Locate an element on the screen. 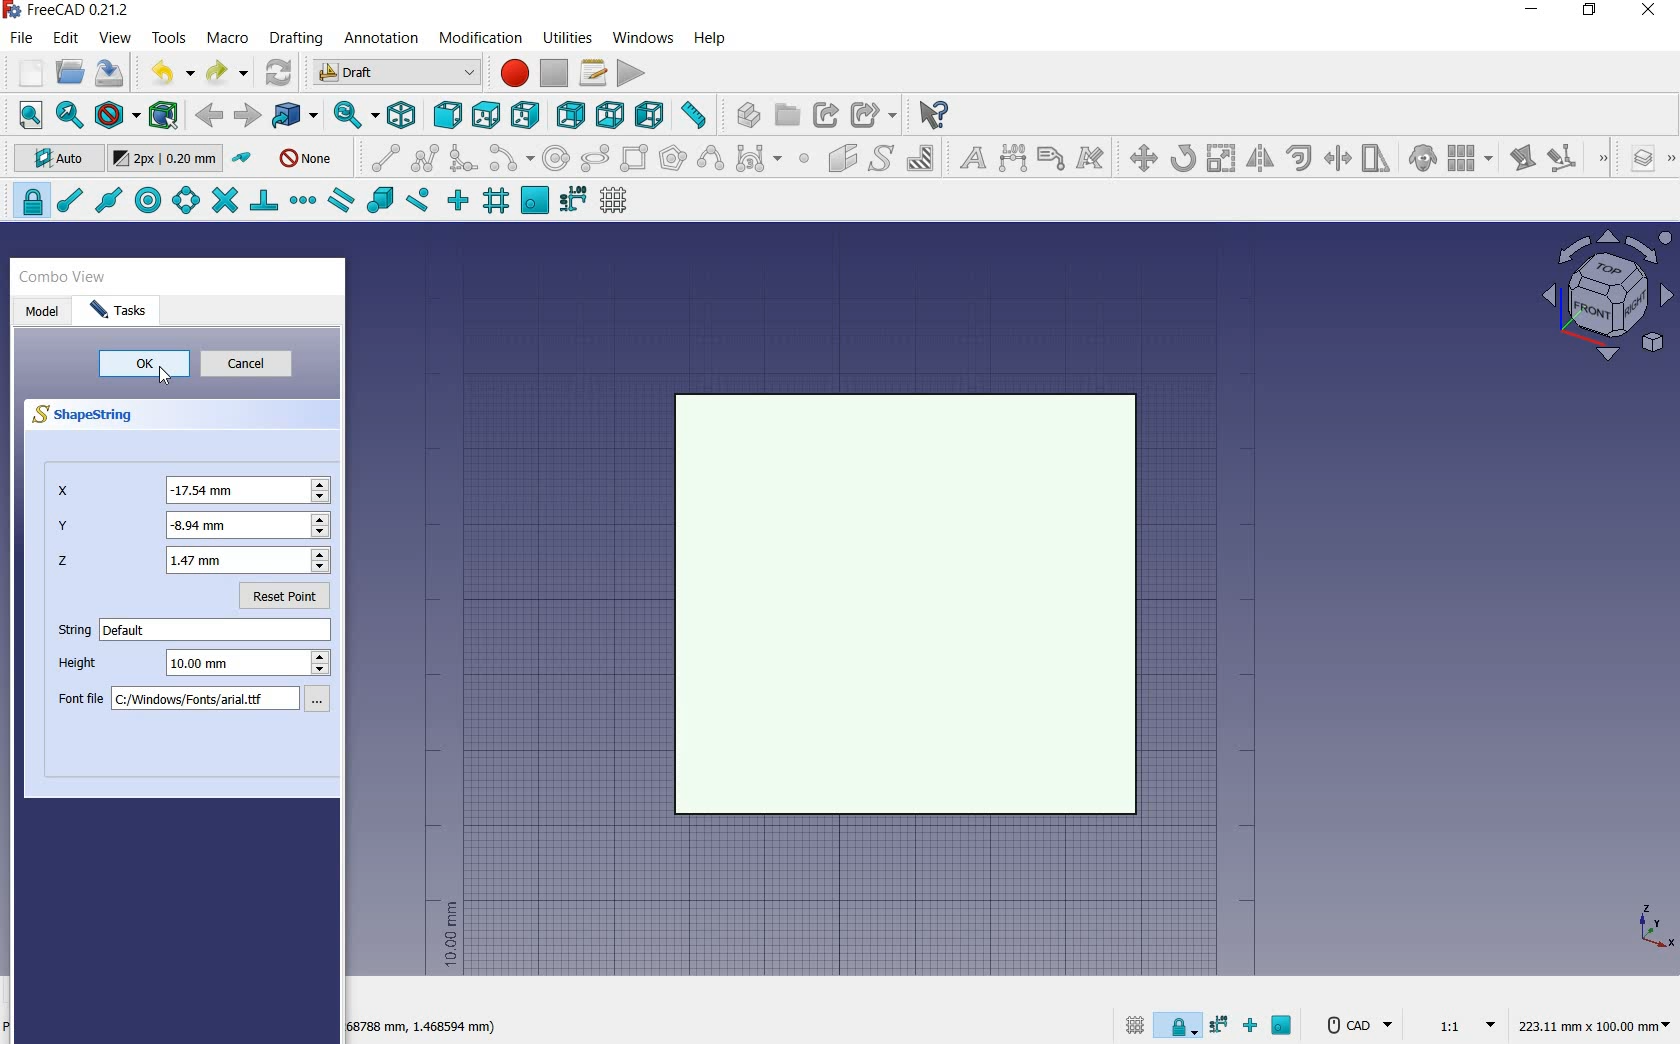 The image size is (1680, 1044). open is located at coordinates (70, 71).